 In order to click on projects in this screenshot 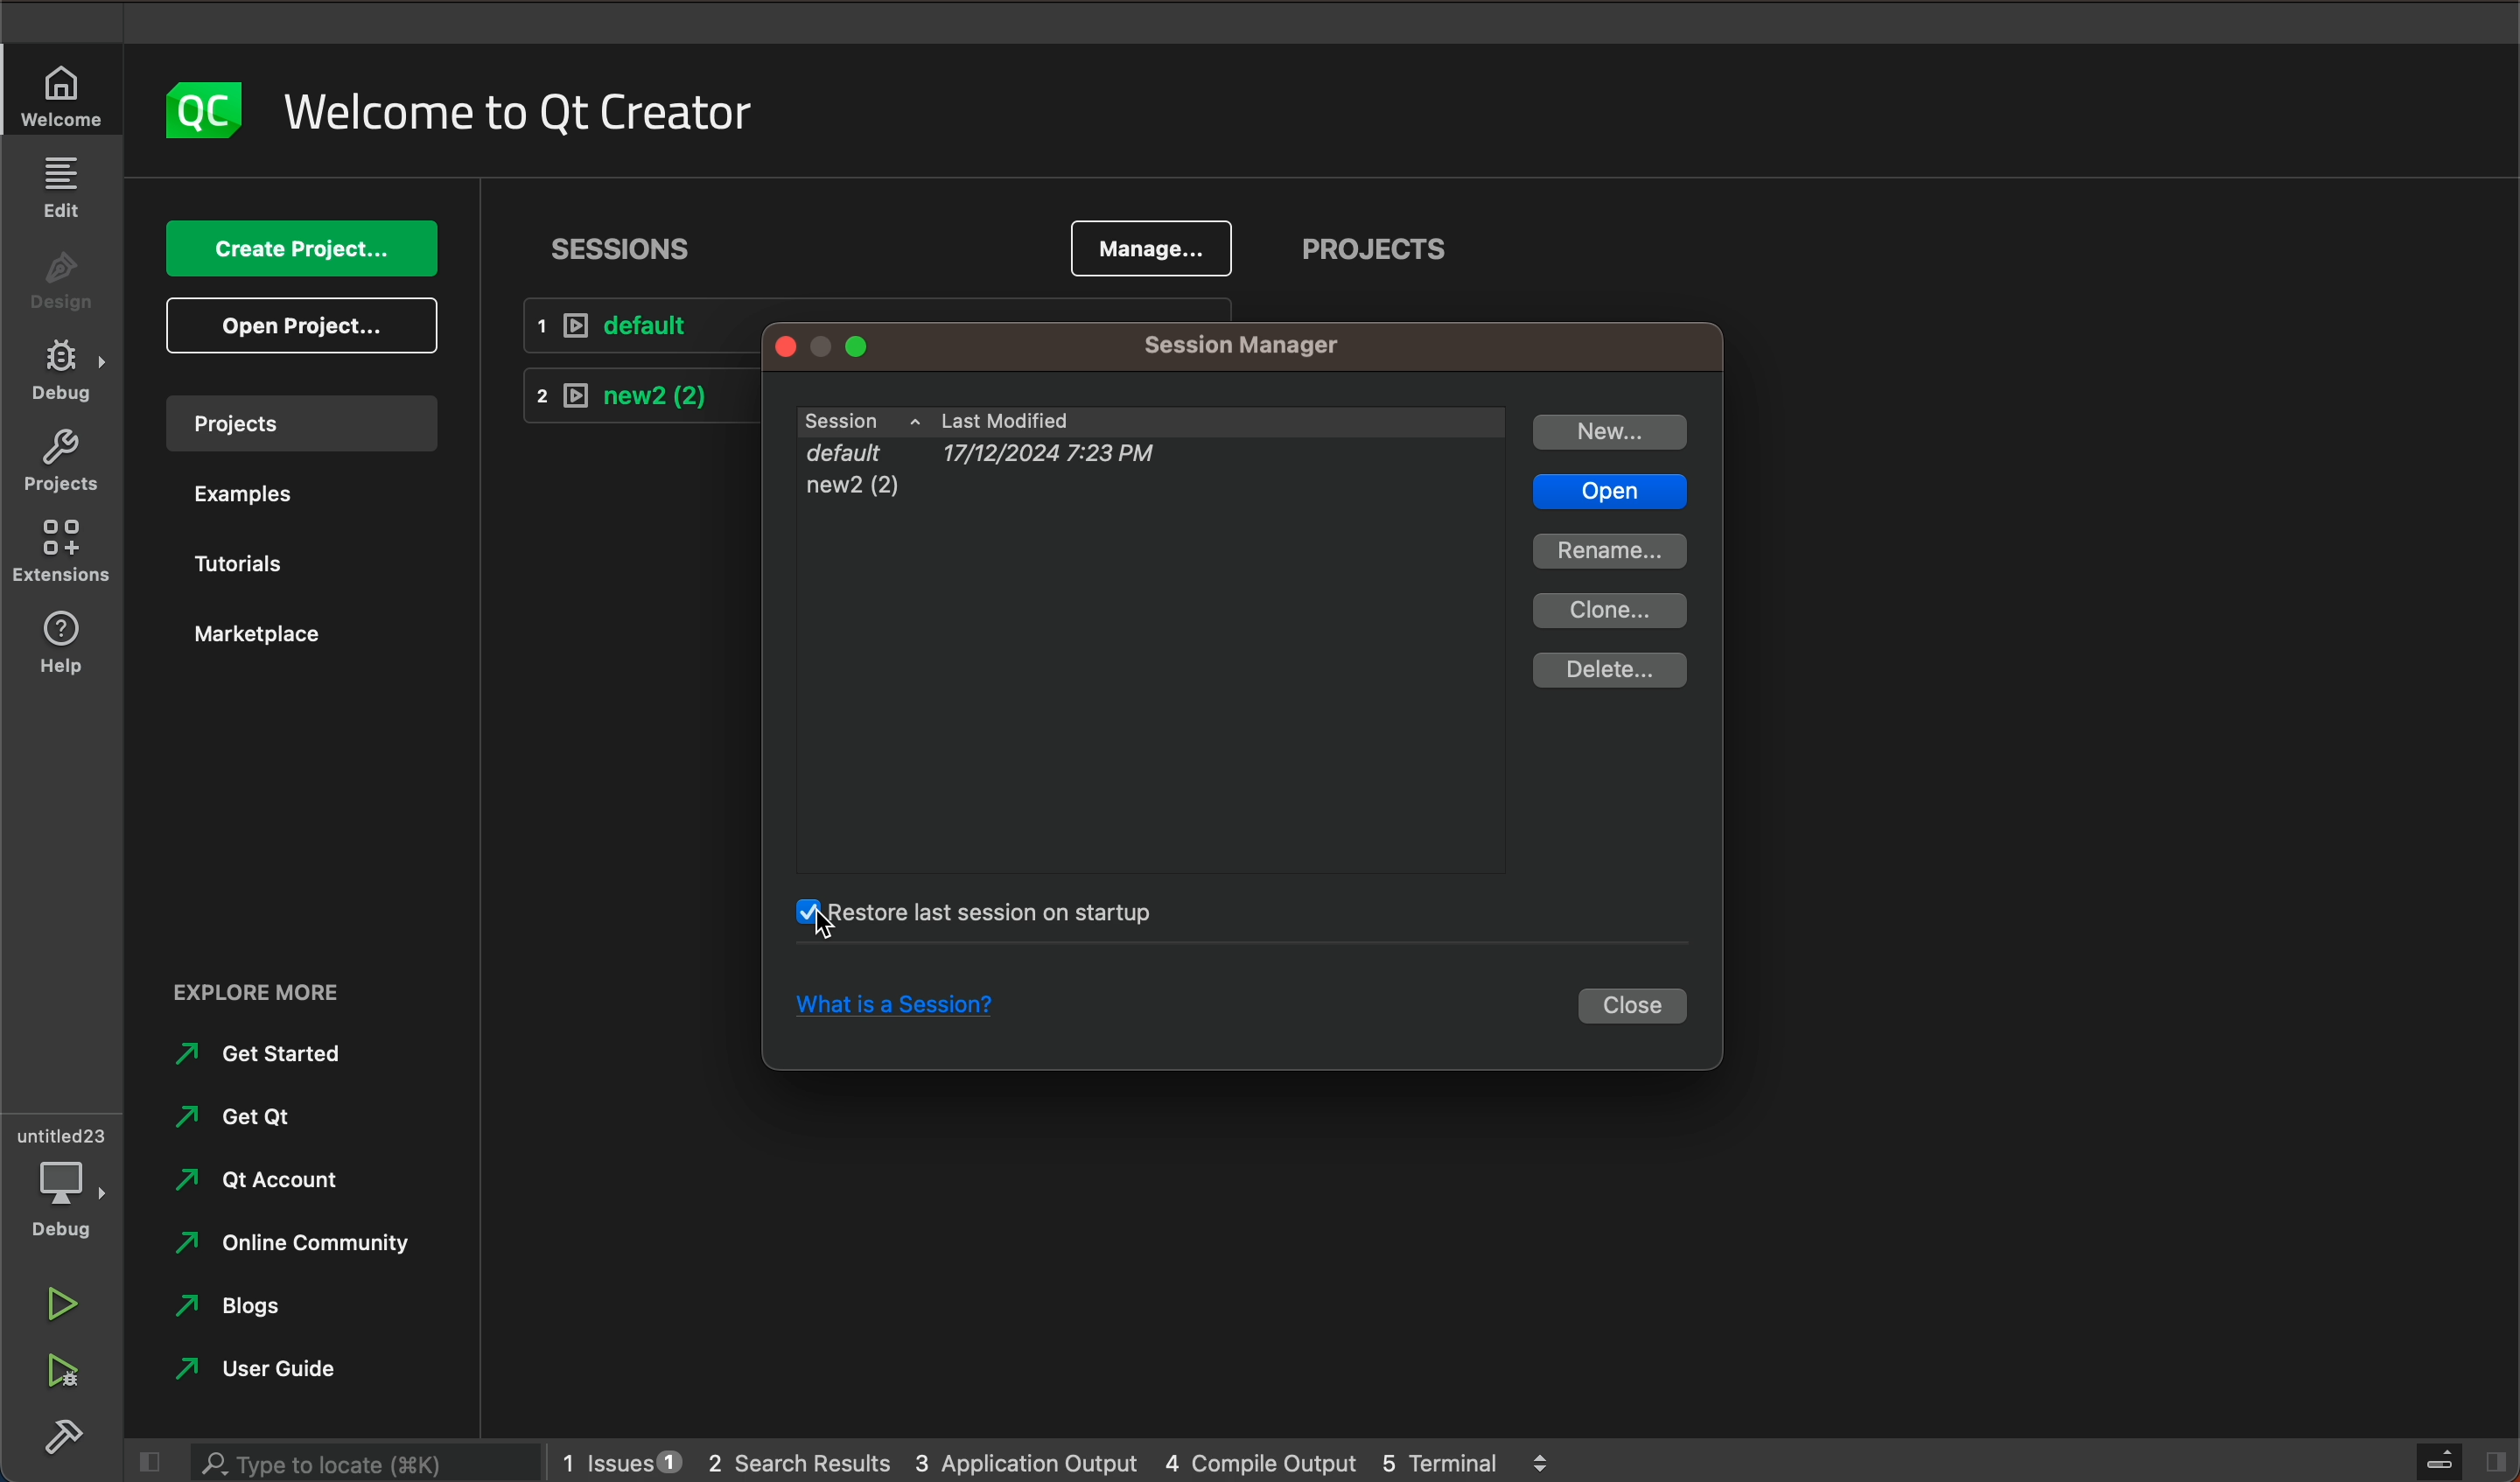, I will do `click(303, 428)`.